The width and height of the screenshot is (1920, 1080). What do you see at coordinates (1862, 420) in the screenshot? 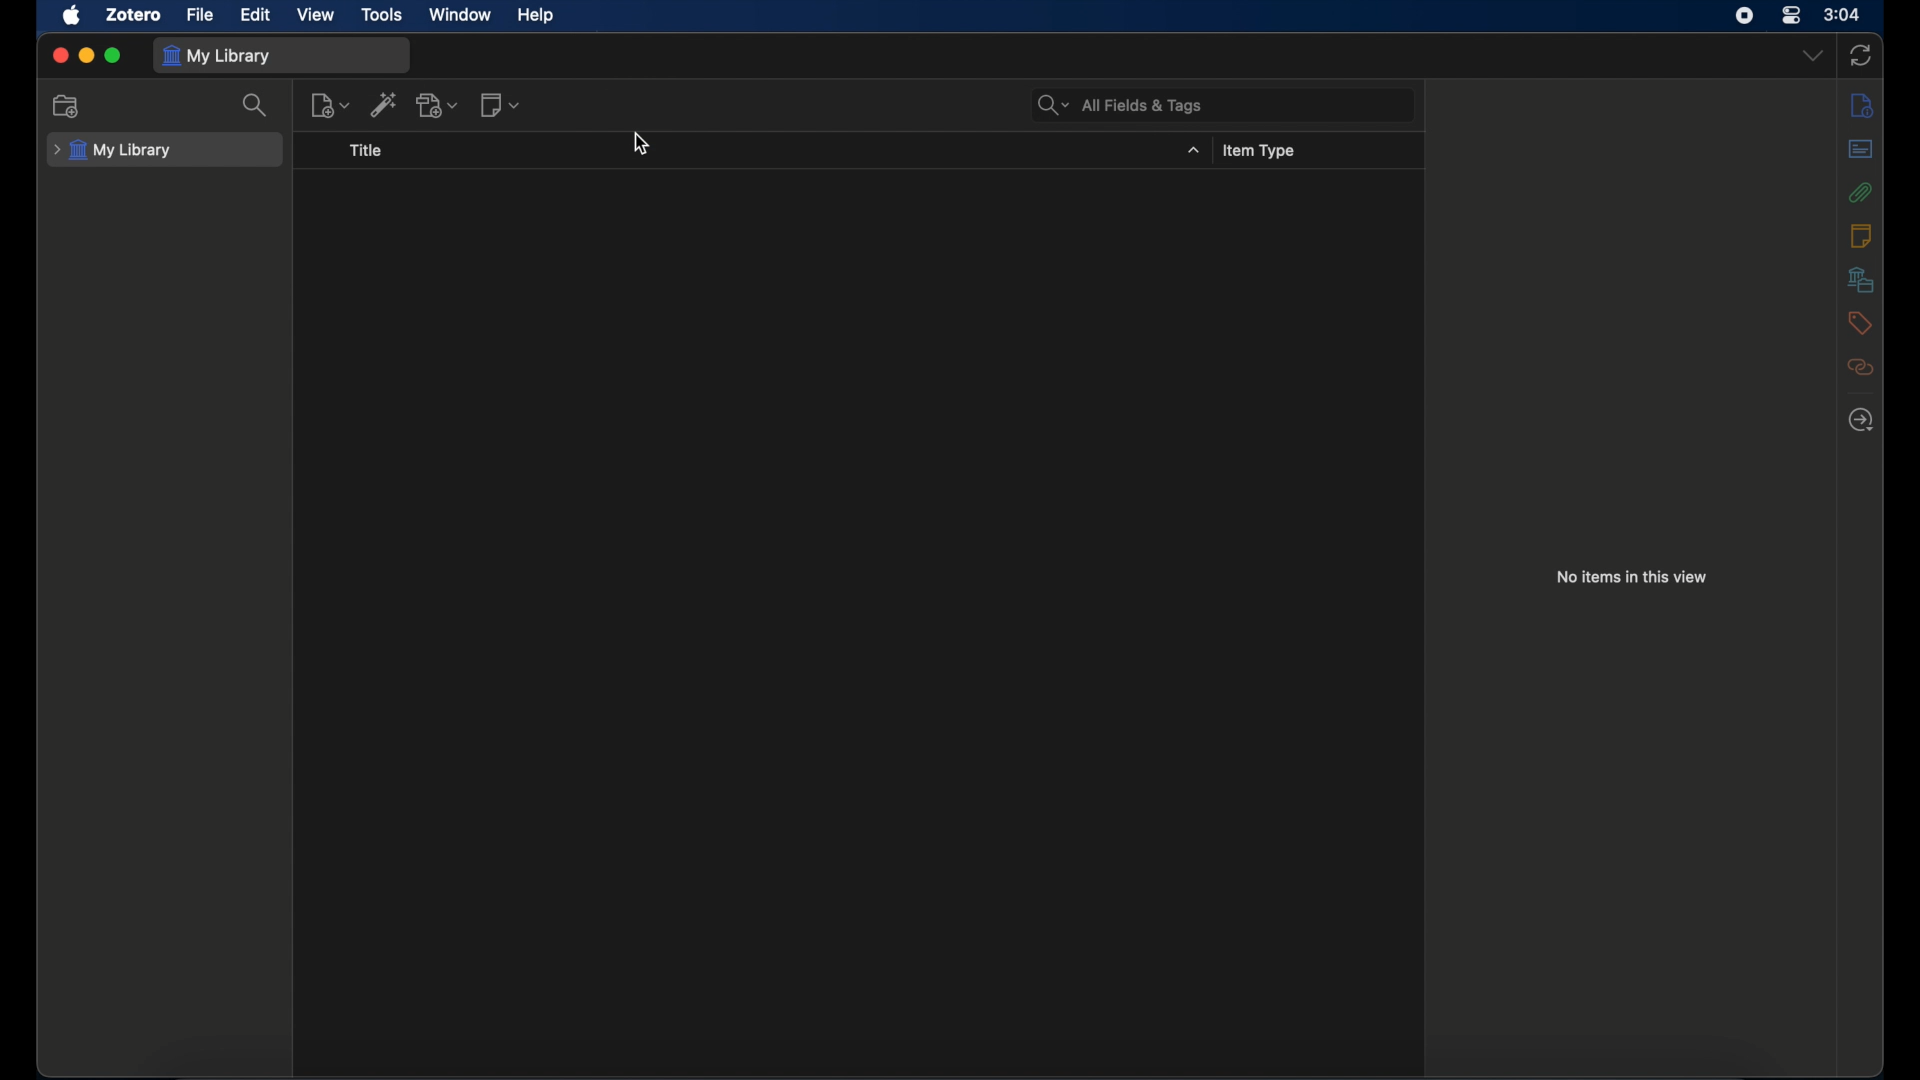
I see `locate` at bounding box center [1862, 420].